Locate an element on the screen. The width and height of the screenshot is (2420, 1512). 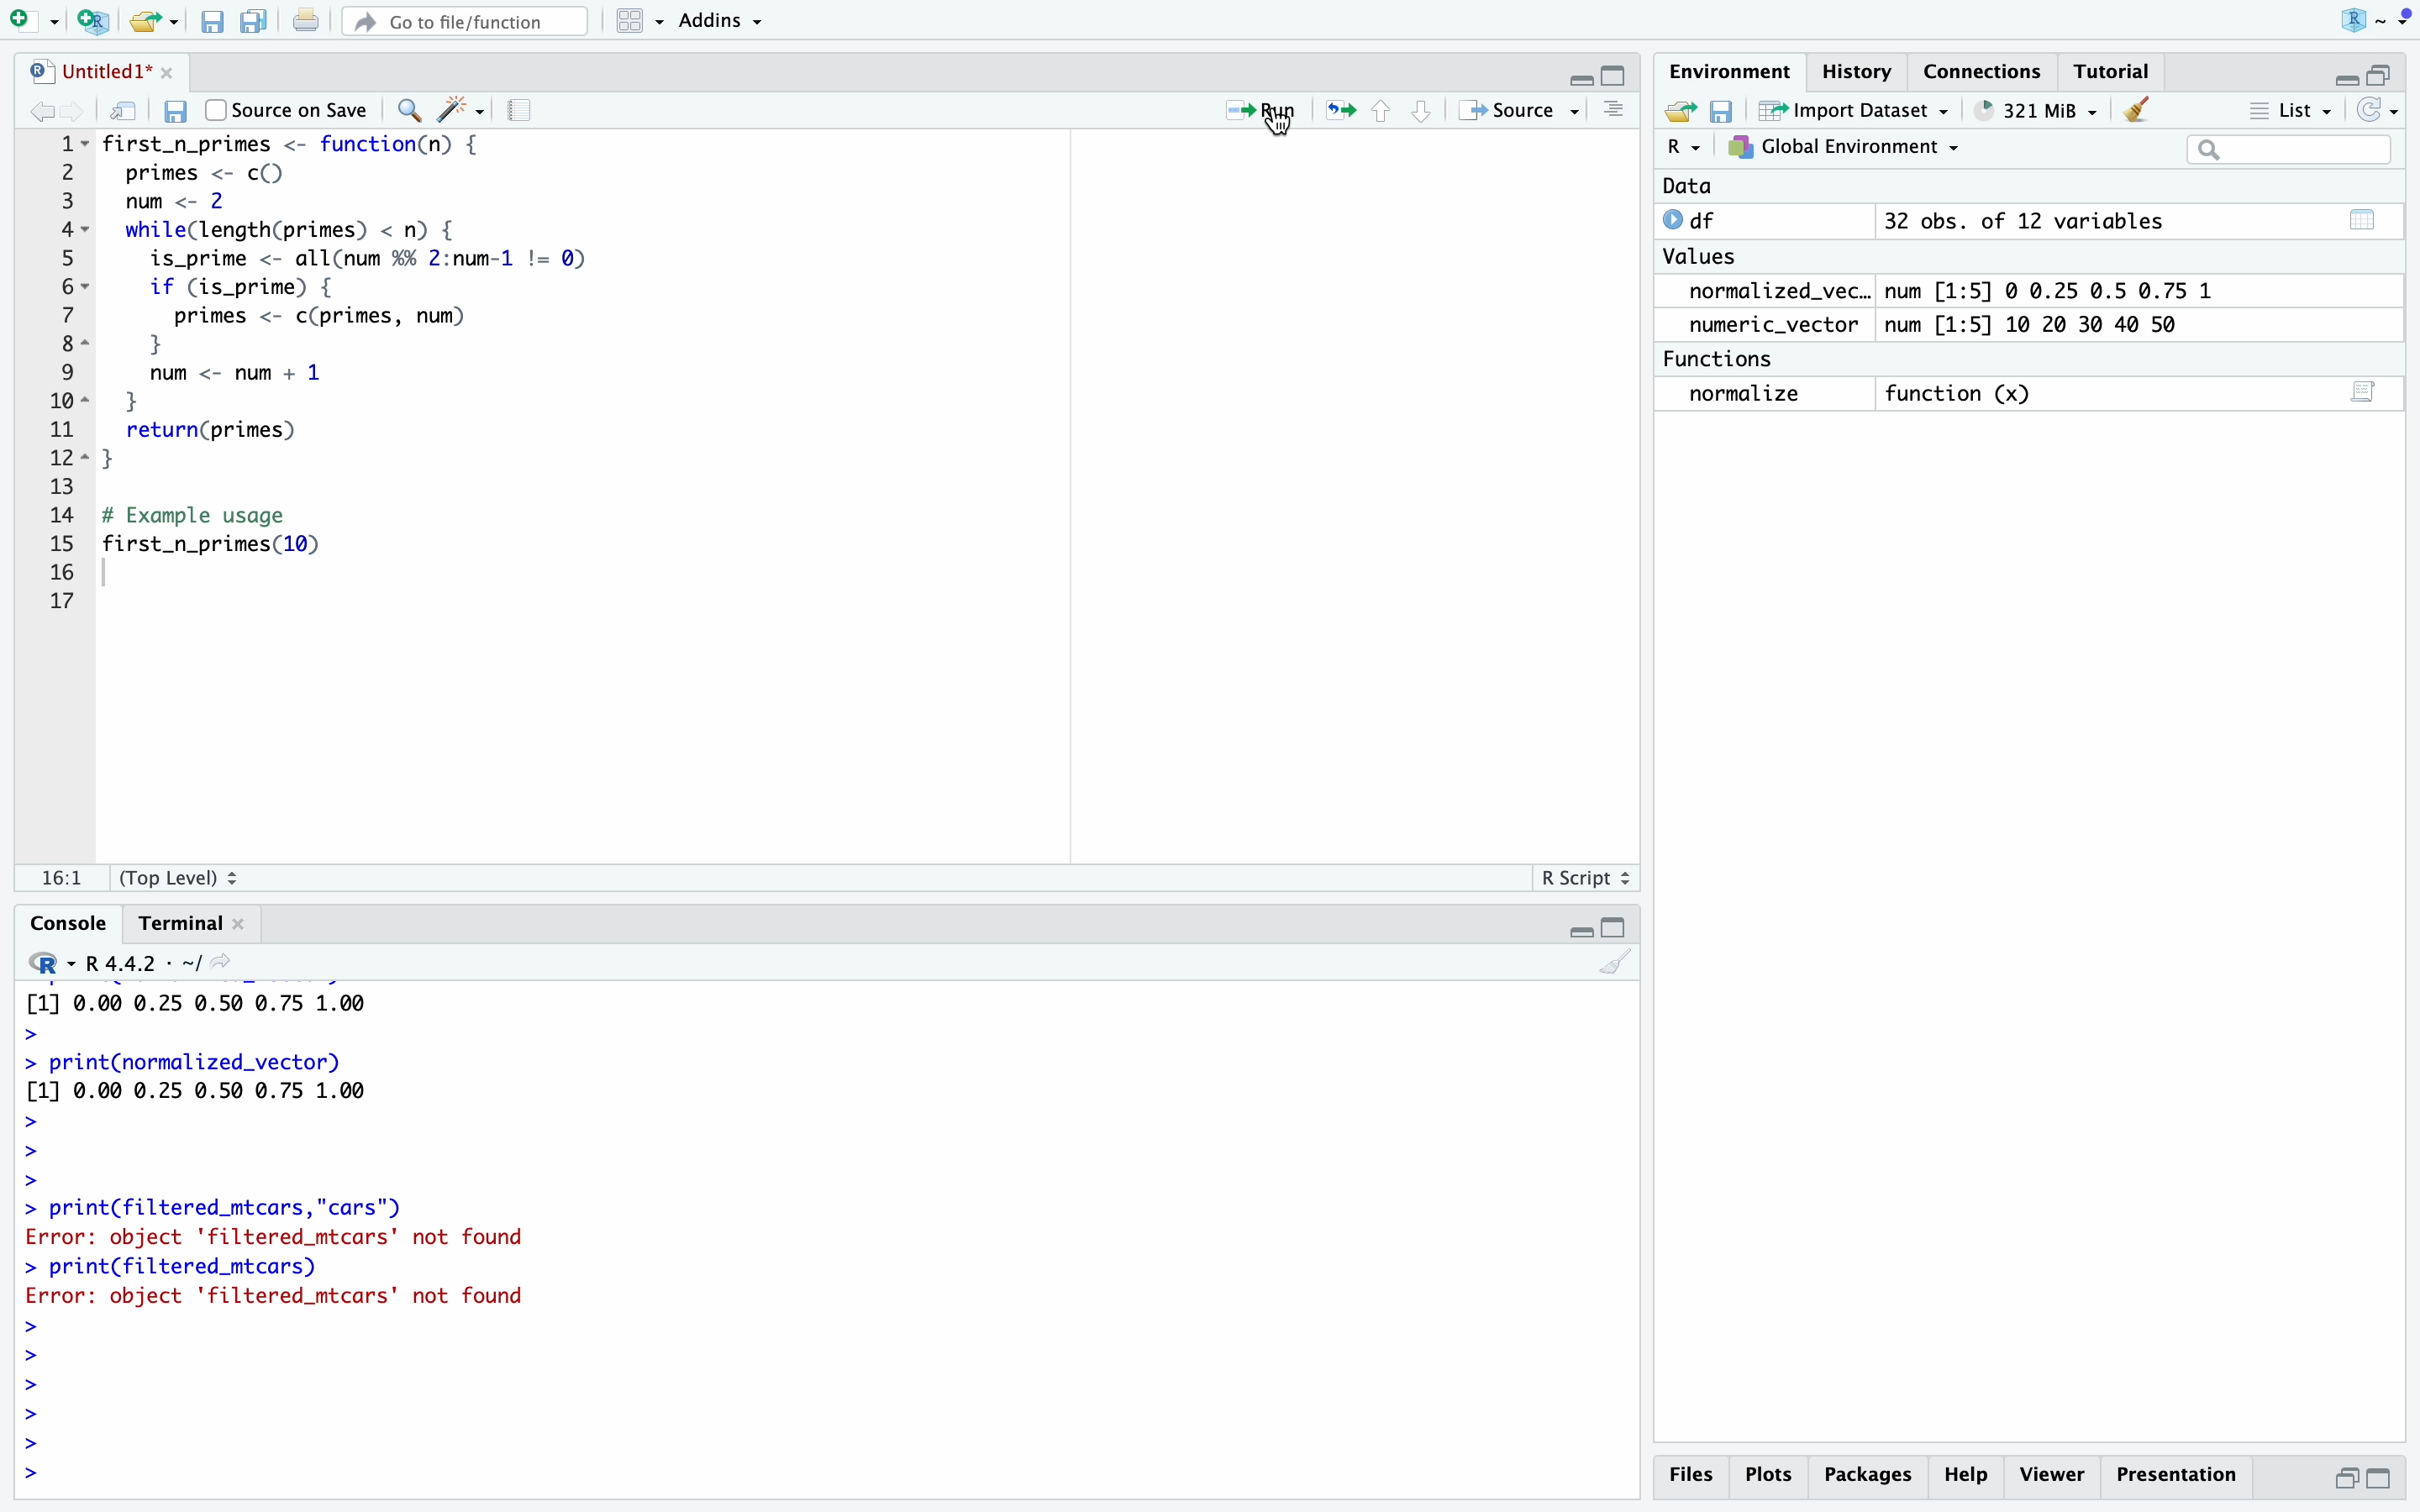
7} Global Environment ~ is located at coordinates (1849, 147).